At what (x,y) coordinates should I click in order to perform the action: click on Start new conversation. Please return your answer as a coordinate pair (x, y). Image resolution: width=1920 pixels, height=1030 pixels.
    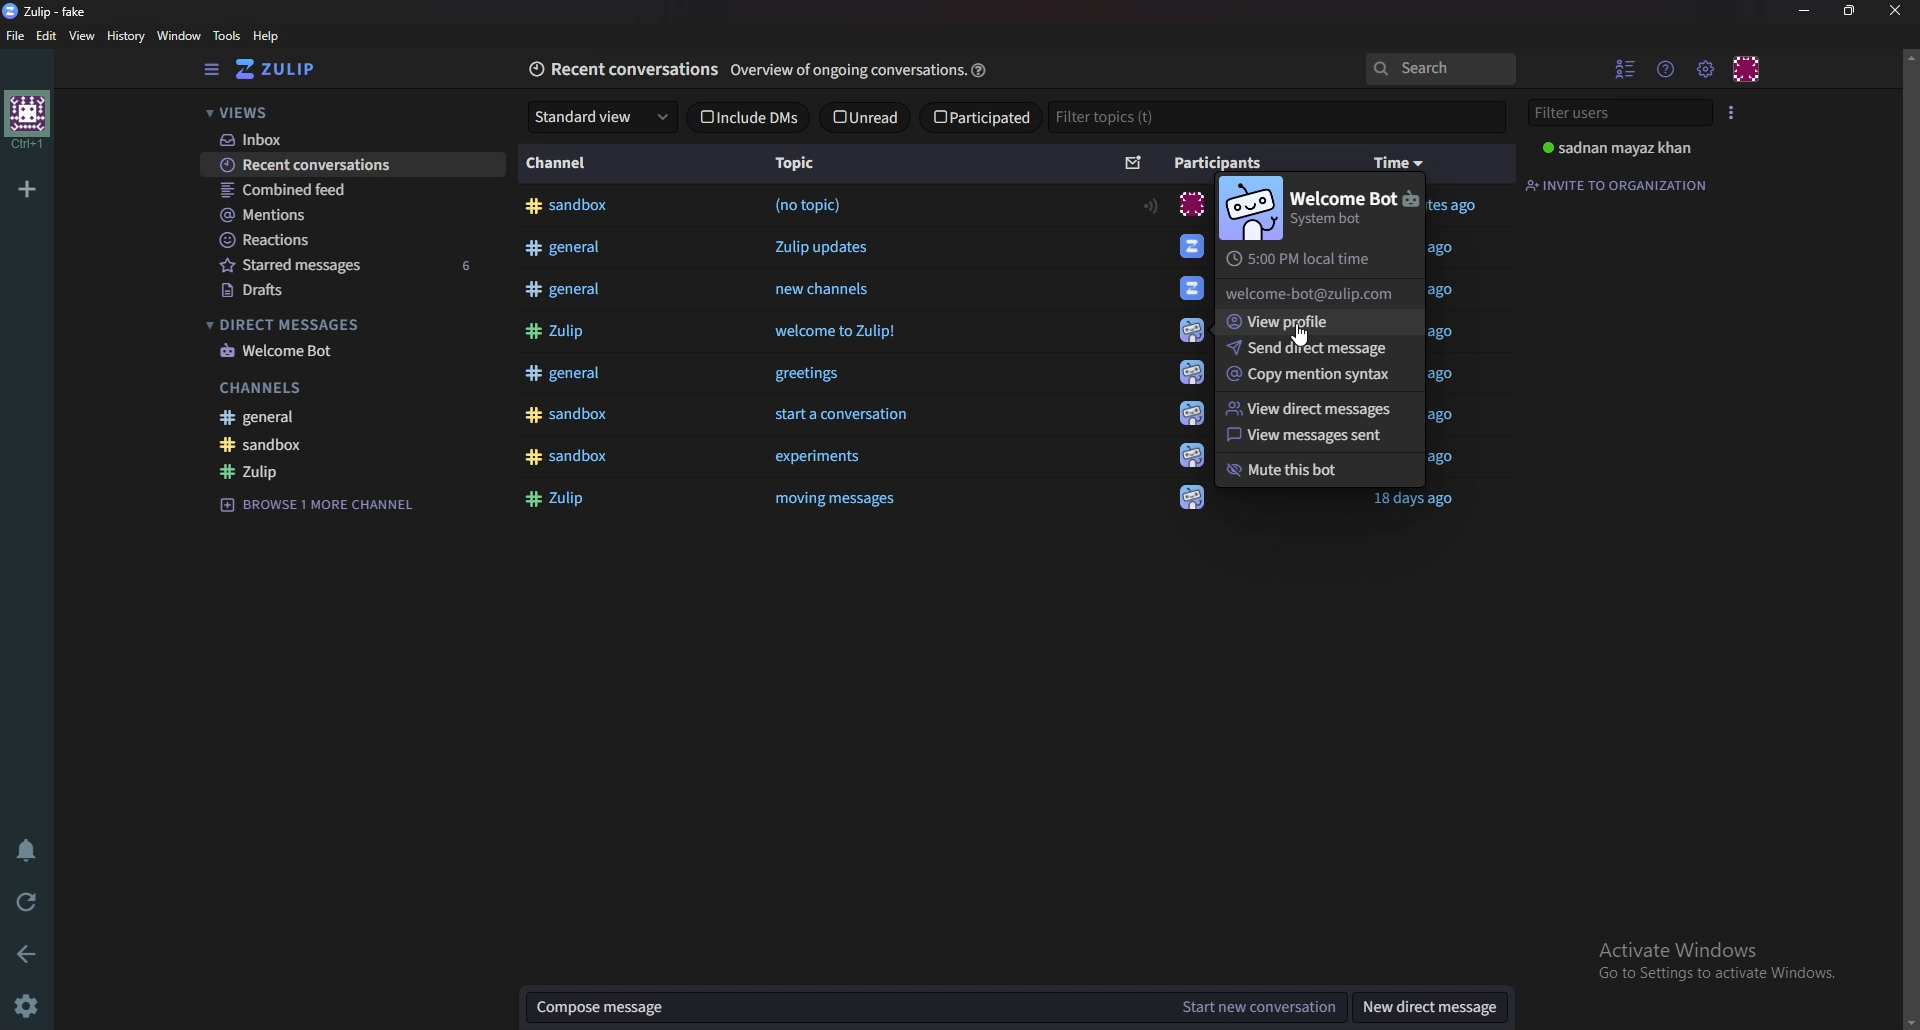
    Looking at the image, I should click on (1264, 1009).